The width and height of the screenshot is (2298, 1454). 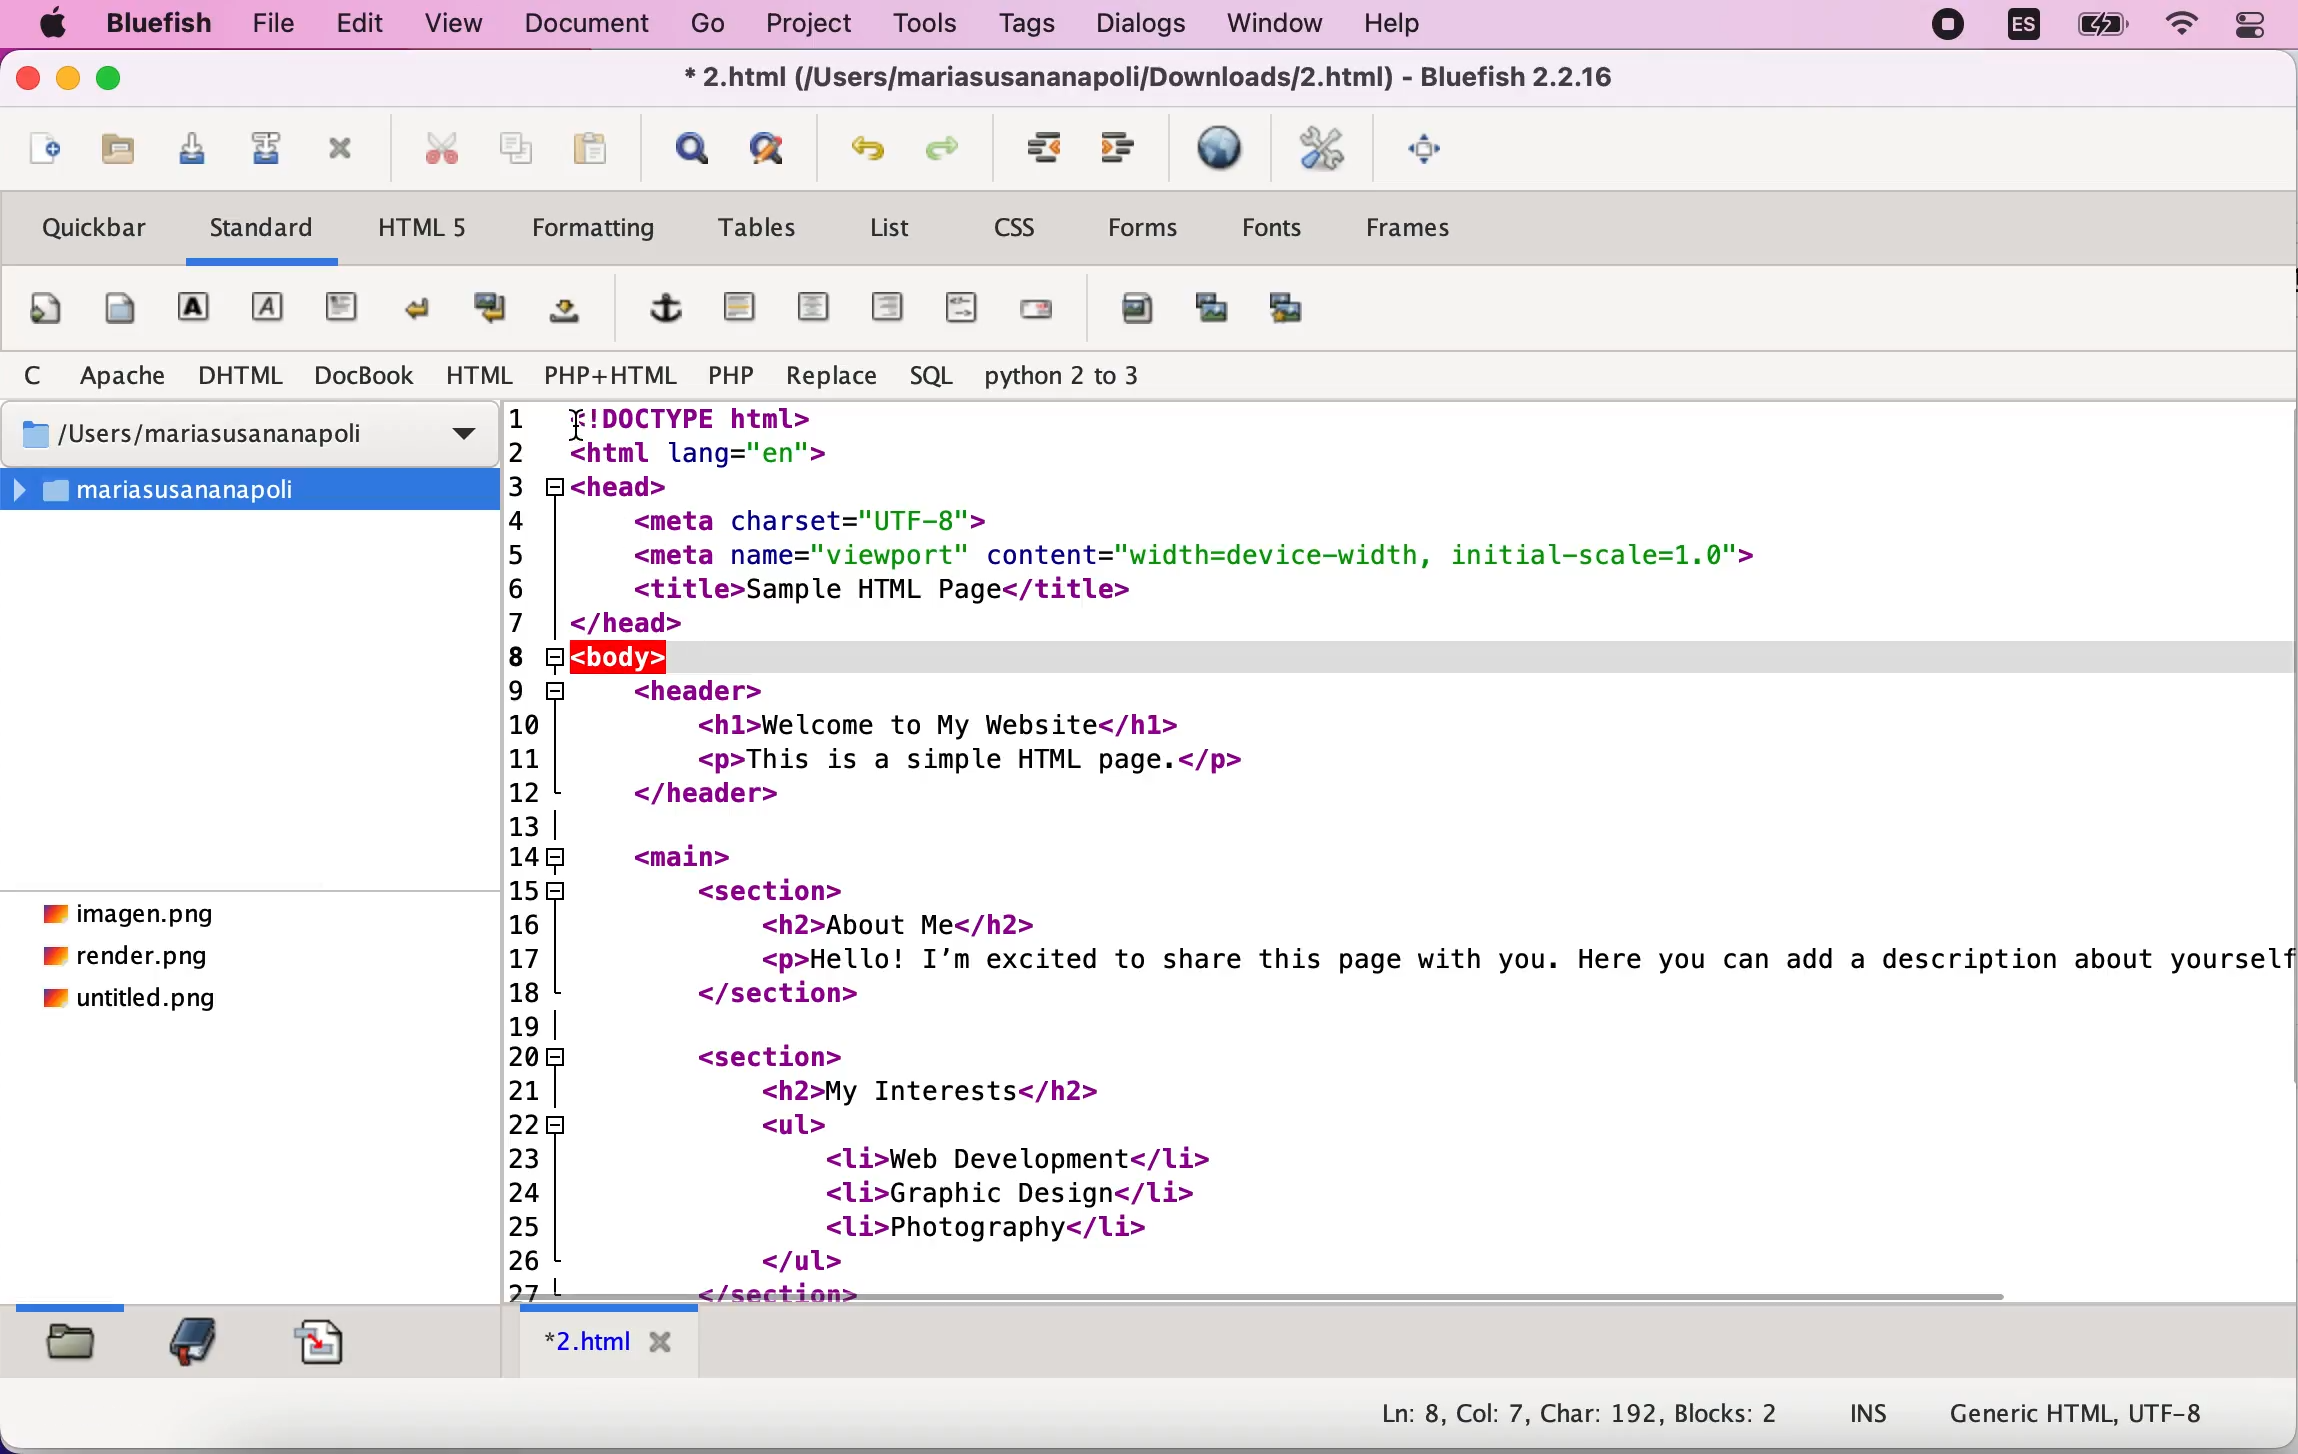 What do you see at coordinates (931, 21) in the screenshot?
I see `tools` at bounding box center [931, 21].